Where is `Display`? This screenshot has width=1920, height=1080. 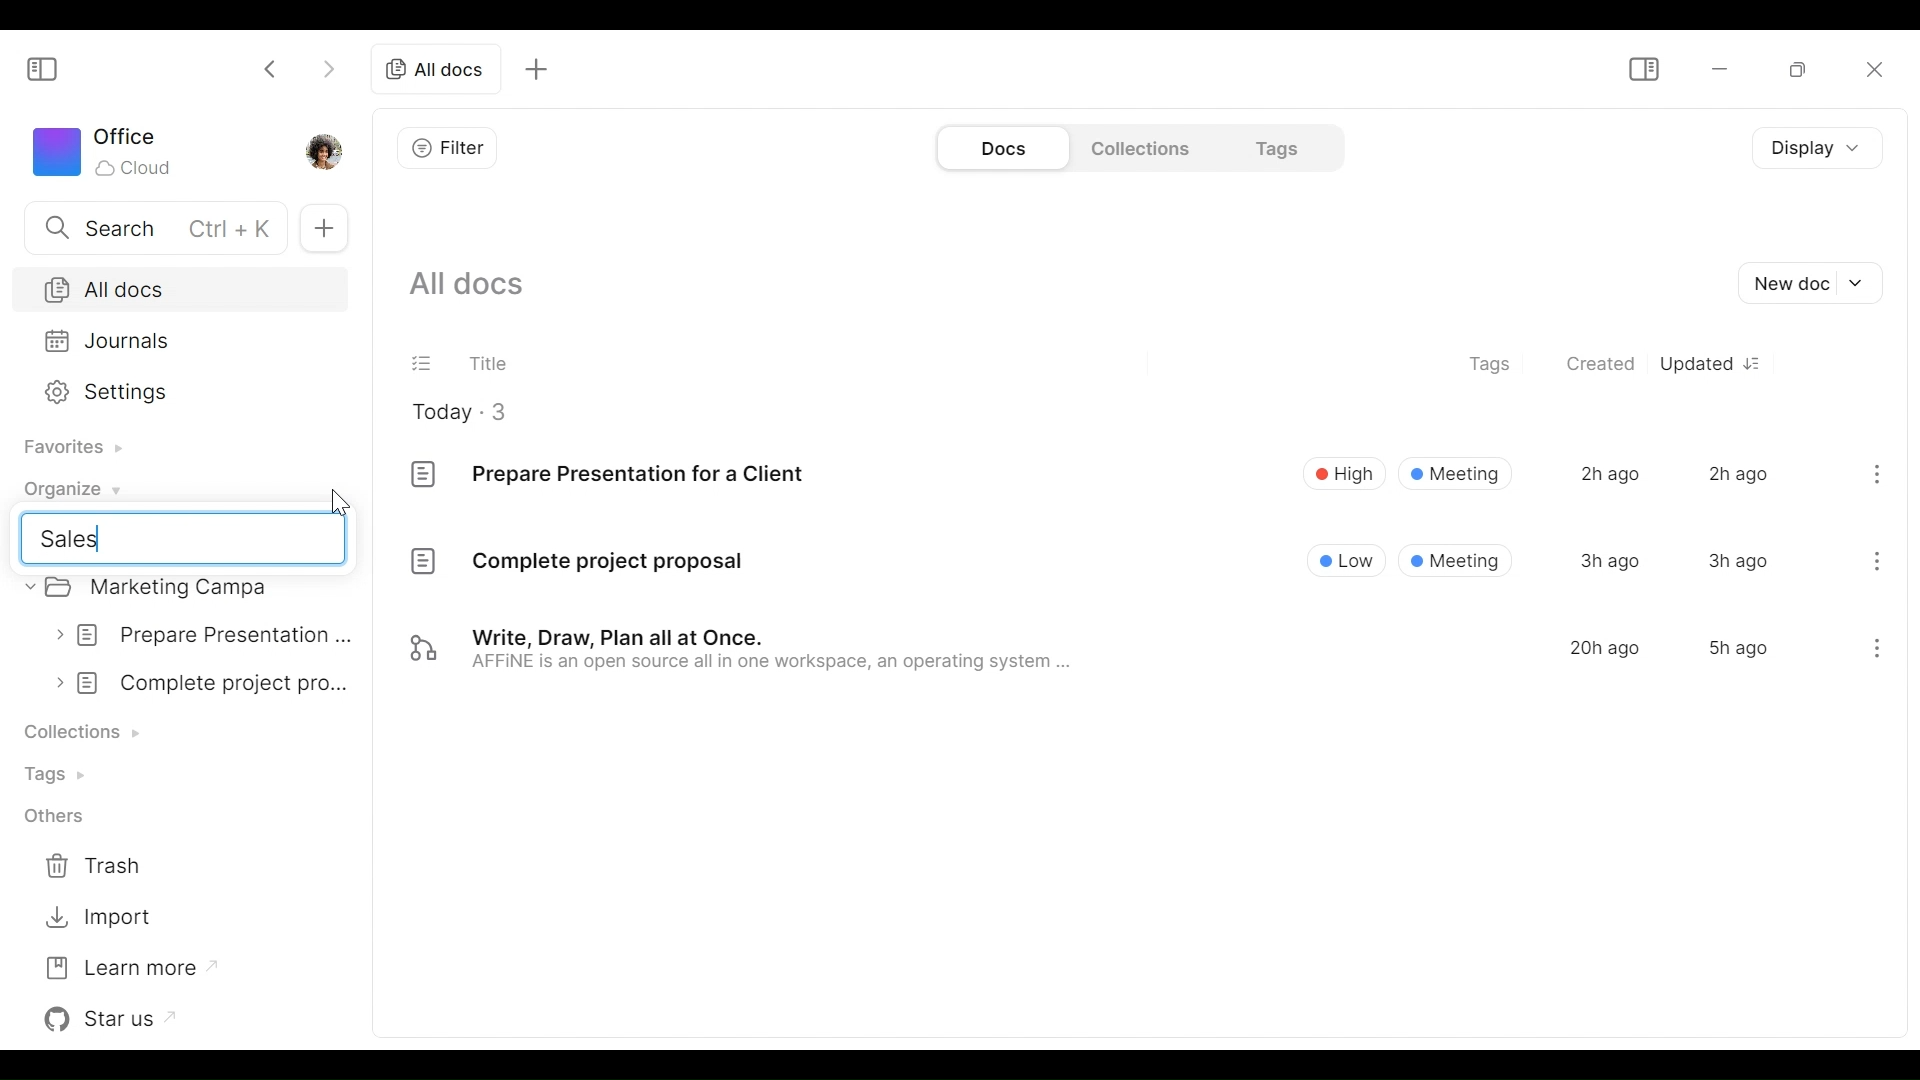 Display is located at coordinates (1811, 150).